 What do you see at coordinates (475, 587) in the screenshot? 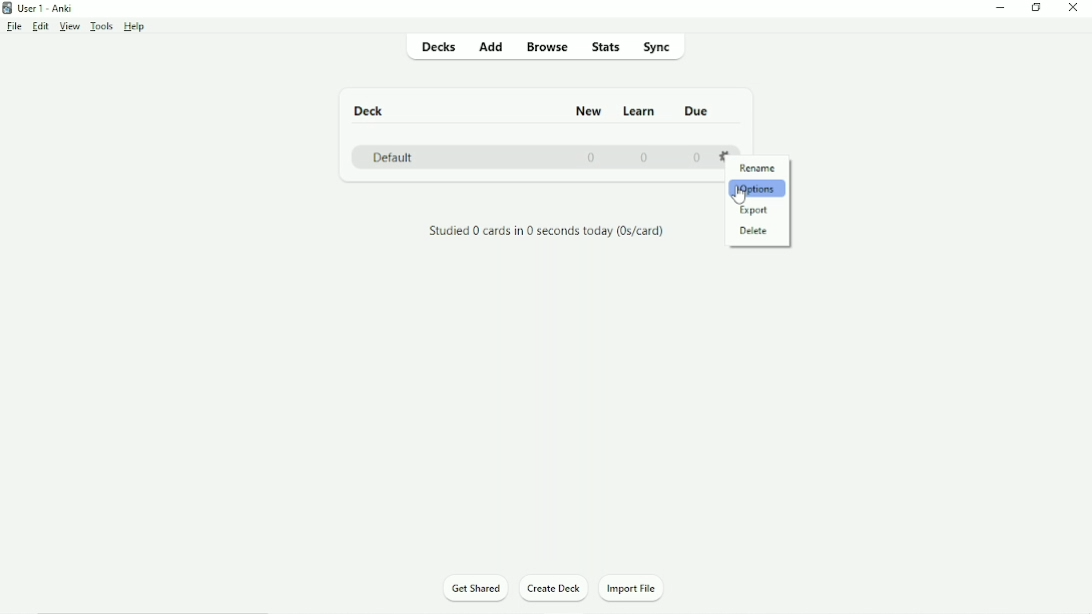
I see `Get Started` at bounding box center [475, 587].